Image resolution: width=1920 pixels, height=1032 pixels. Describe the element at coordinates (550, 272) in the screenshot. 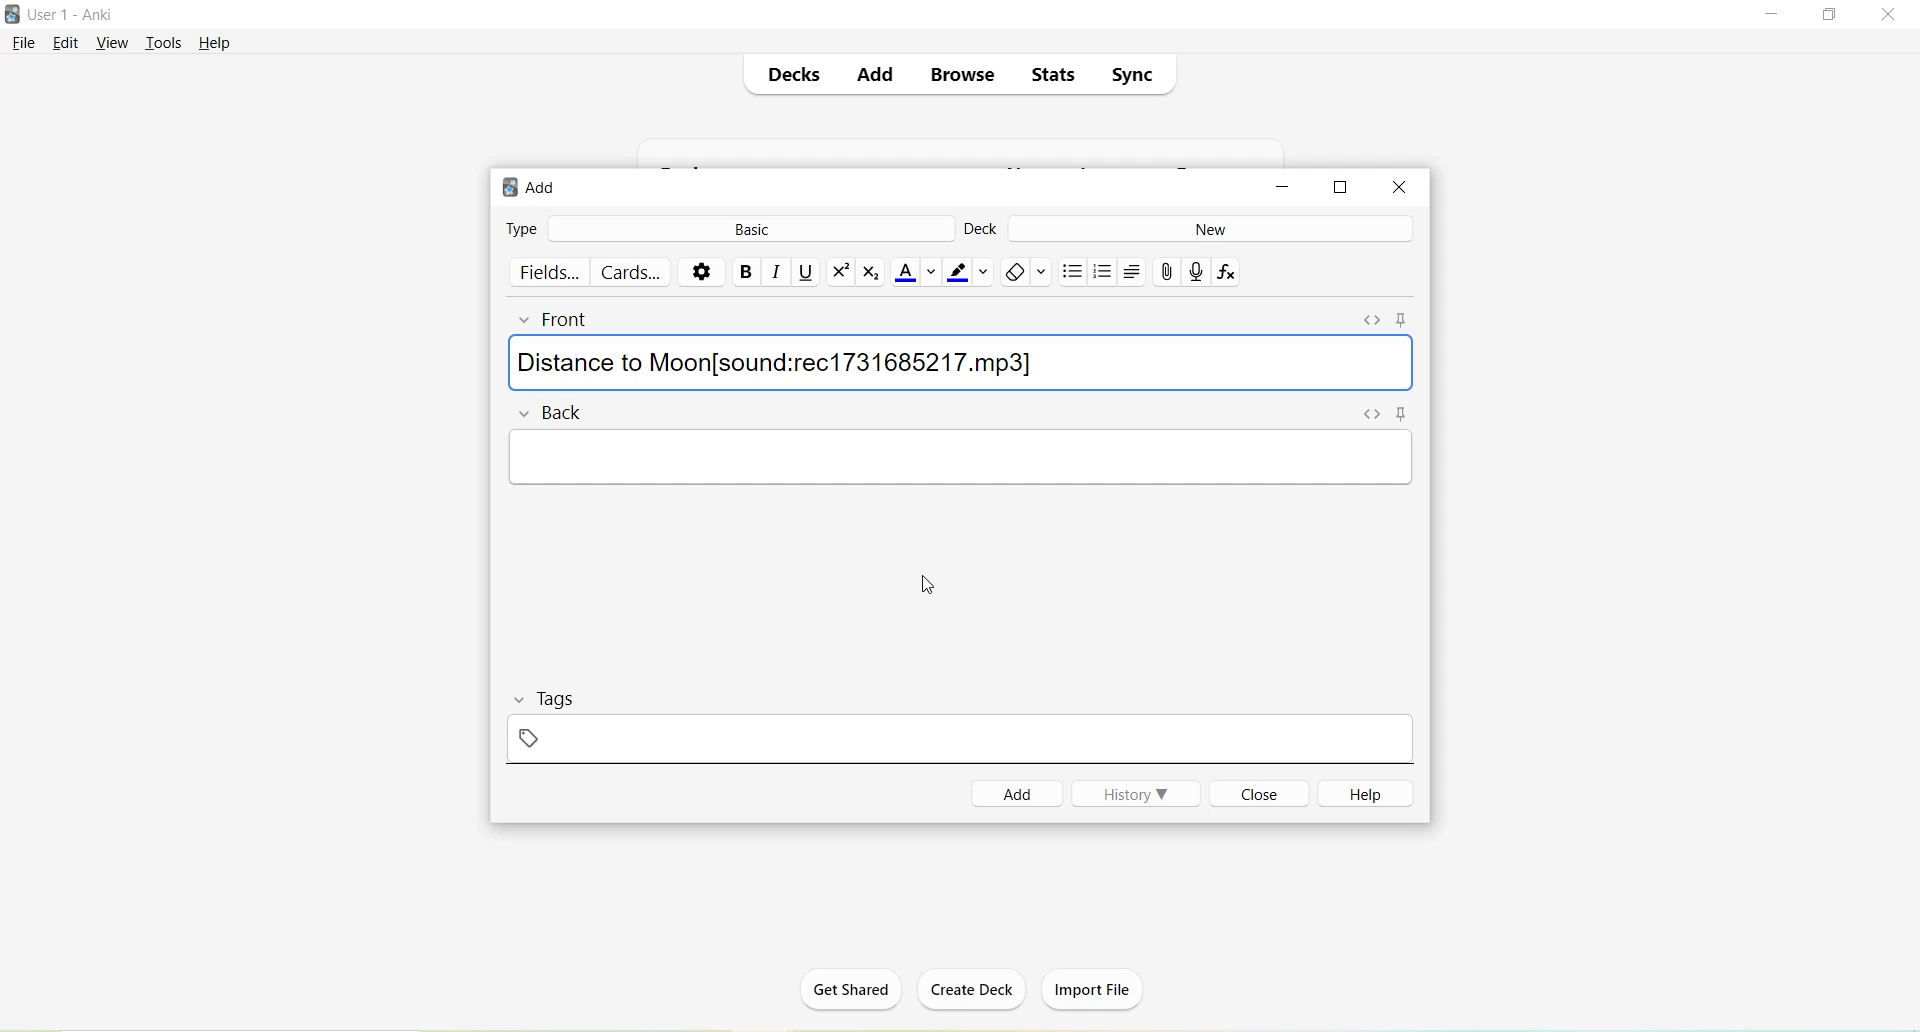

I see `Fields..` at that location.